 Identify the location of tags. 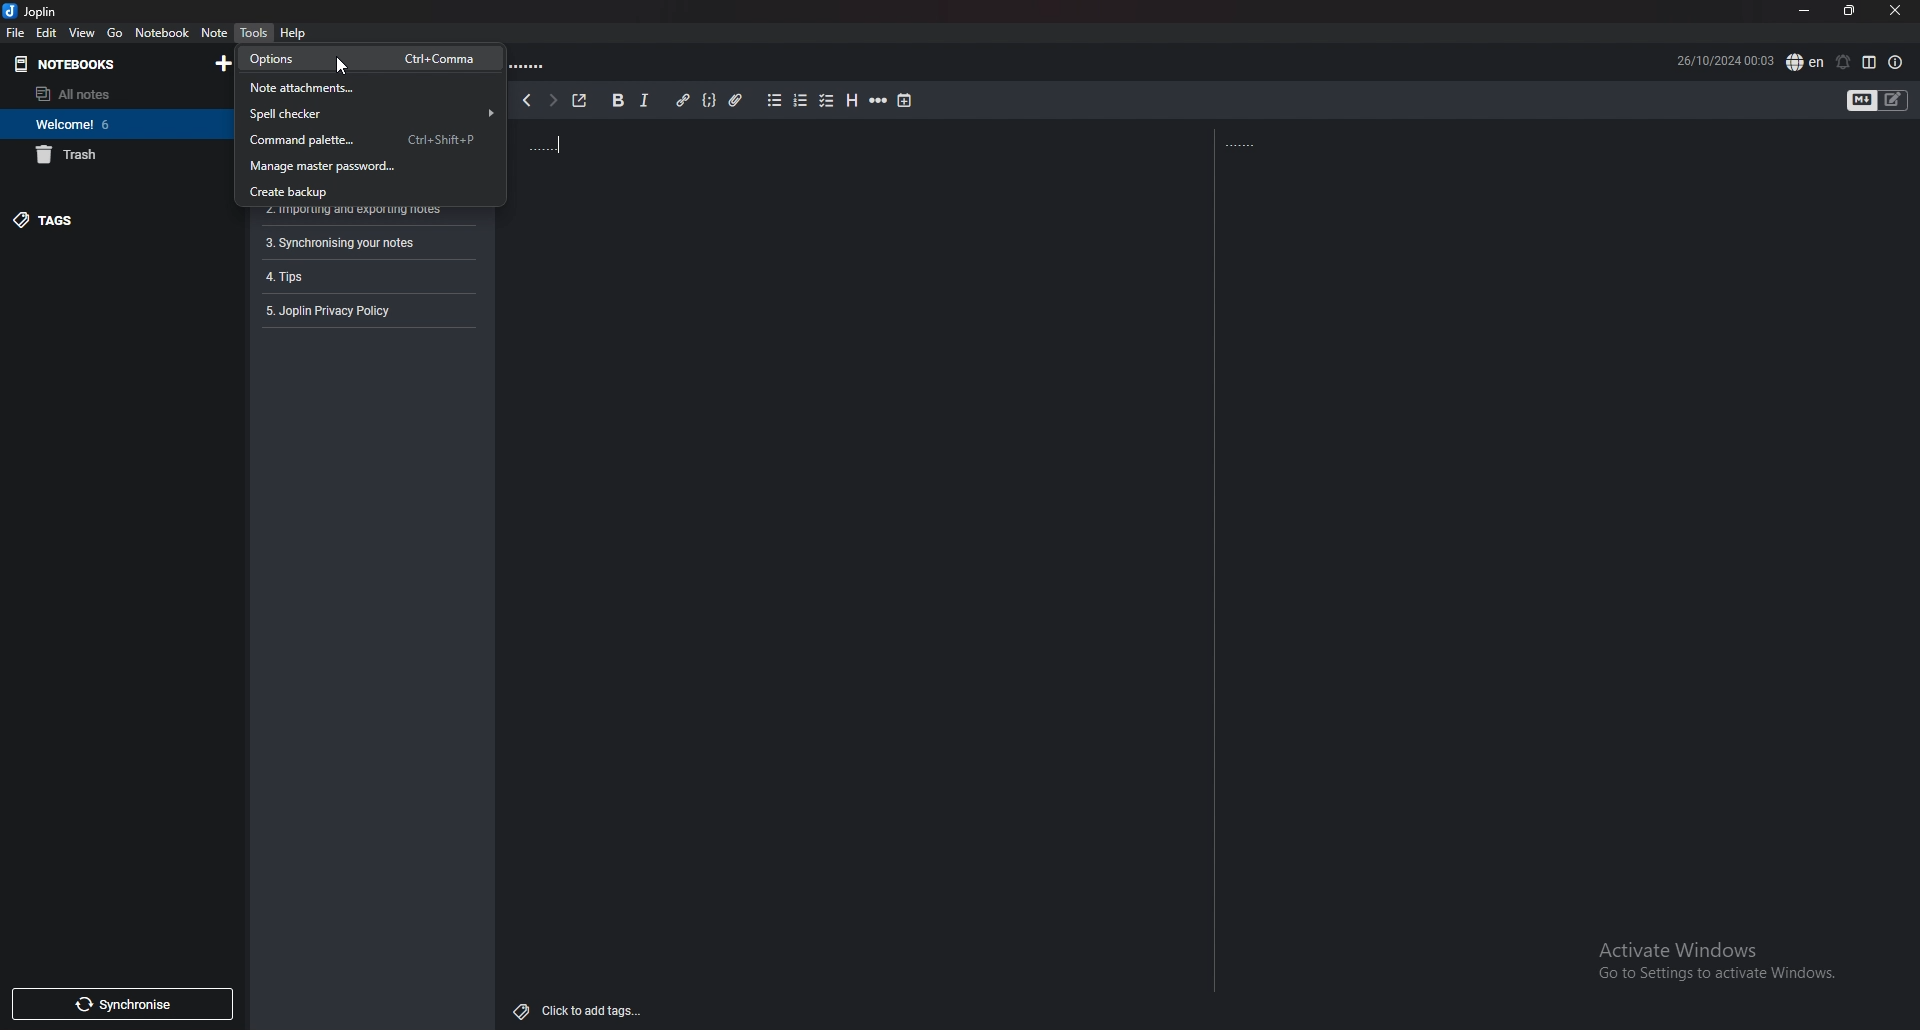
(112, 222).